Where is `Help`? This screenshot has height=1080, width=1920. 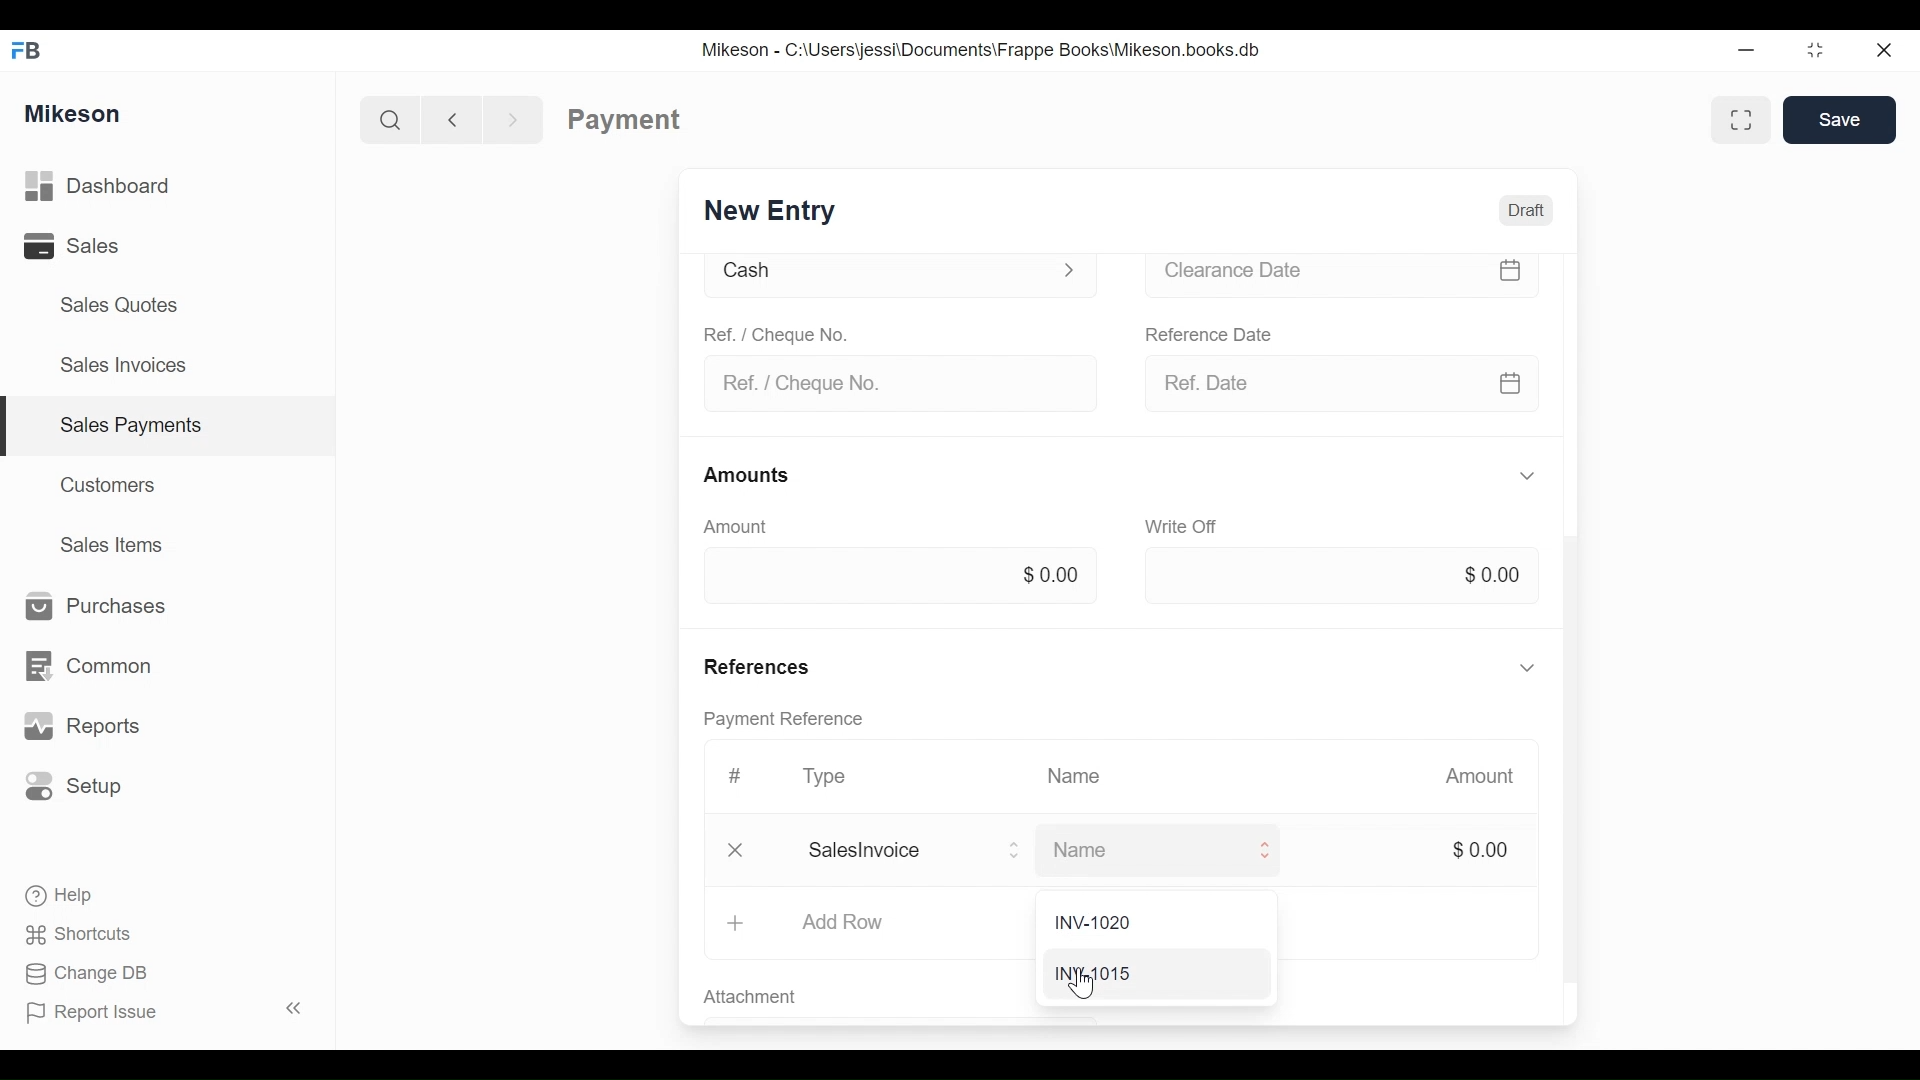
Help is located at coordinates (74, 895).